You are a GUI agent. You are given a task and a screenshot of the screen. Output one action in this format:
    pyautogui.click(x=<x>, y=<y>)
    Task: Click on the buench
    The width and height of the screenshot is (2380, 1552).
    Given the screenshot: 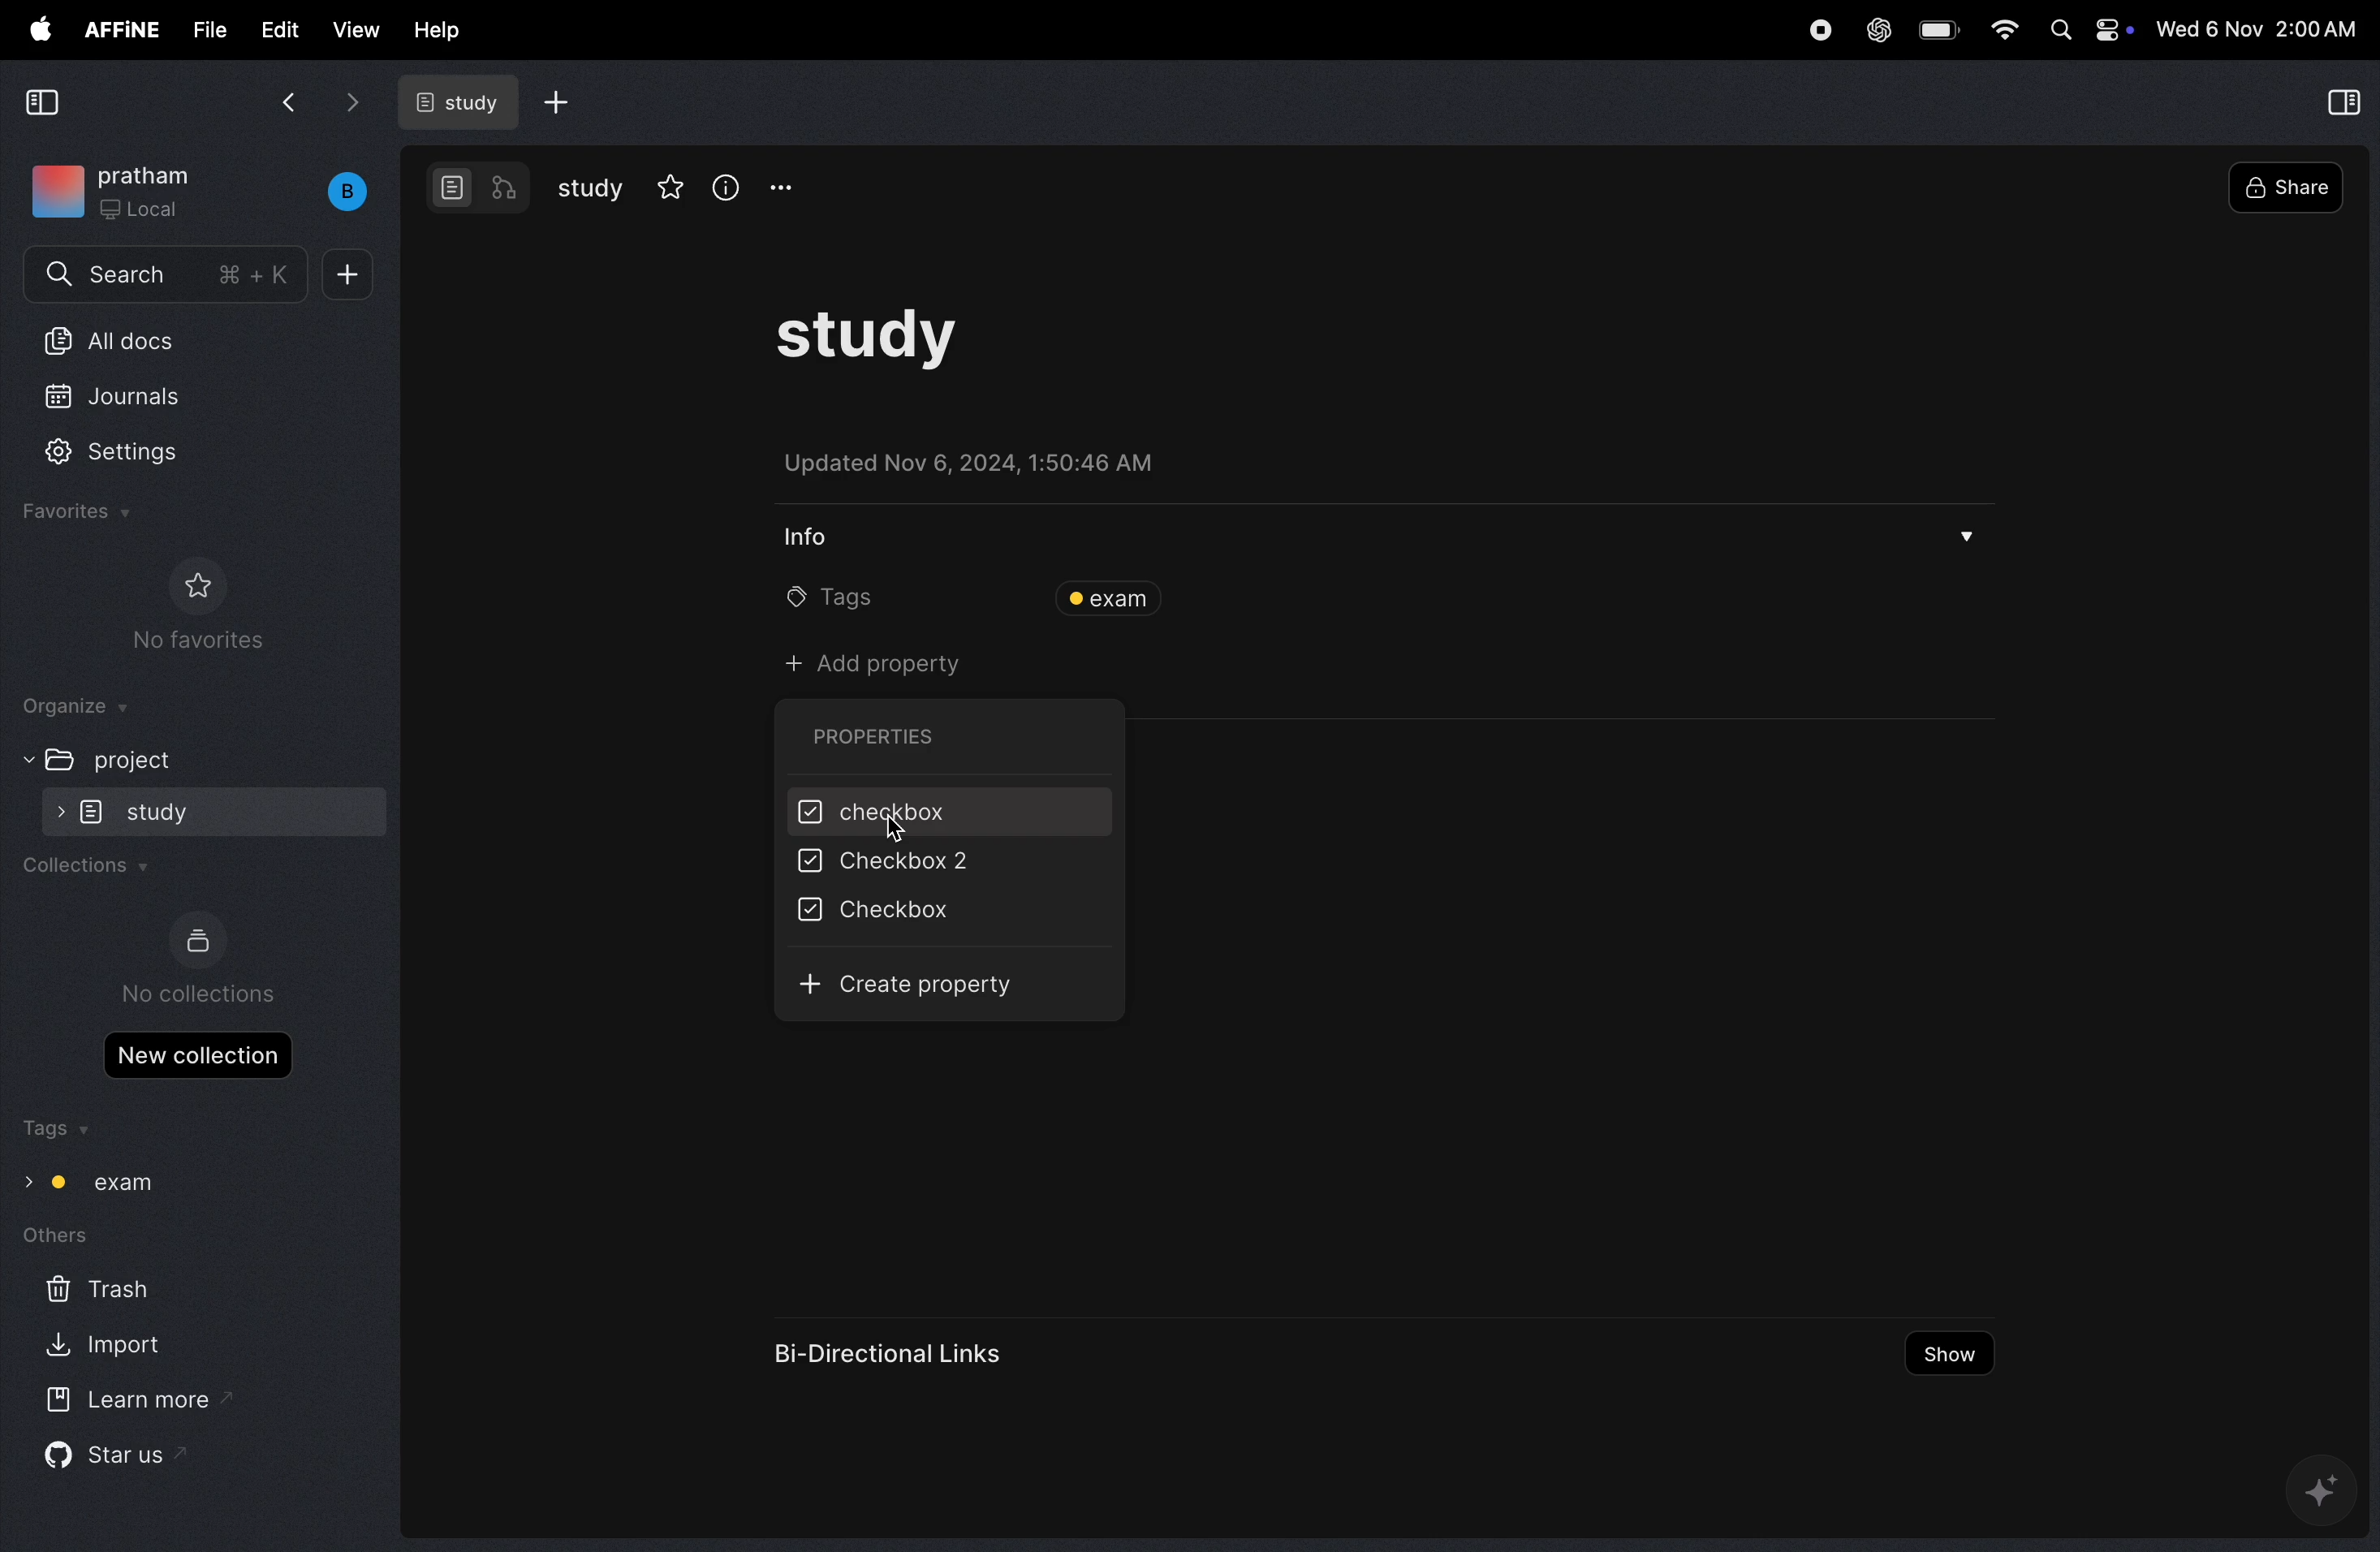 What is the action you would take?
    pyautogui.click(x=347, y=191)
    